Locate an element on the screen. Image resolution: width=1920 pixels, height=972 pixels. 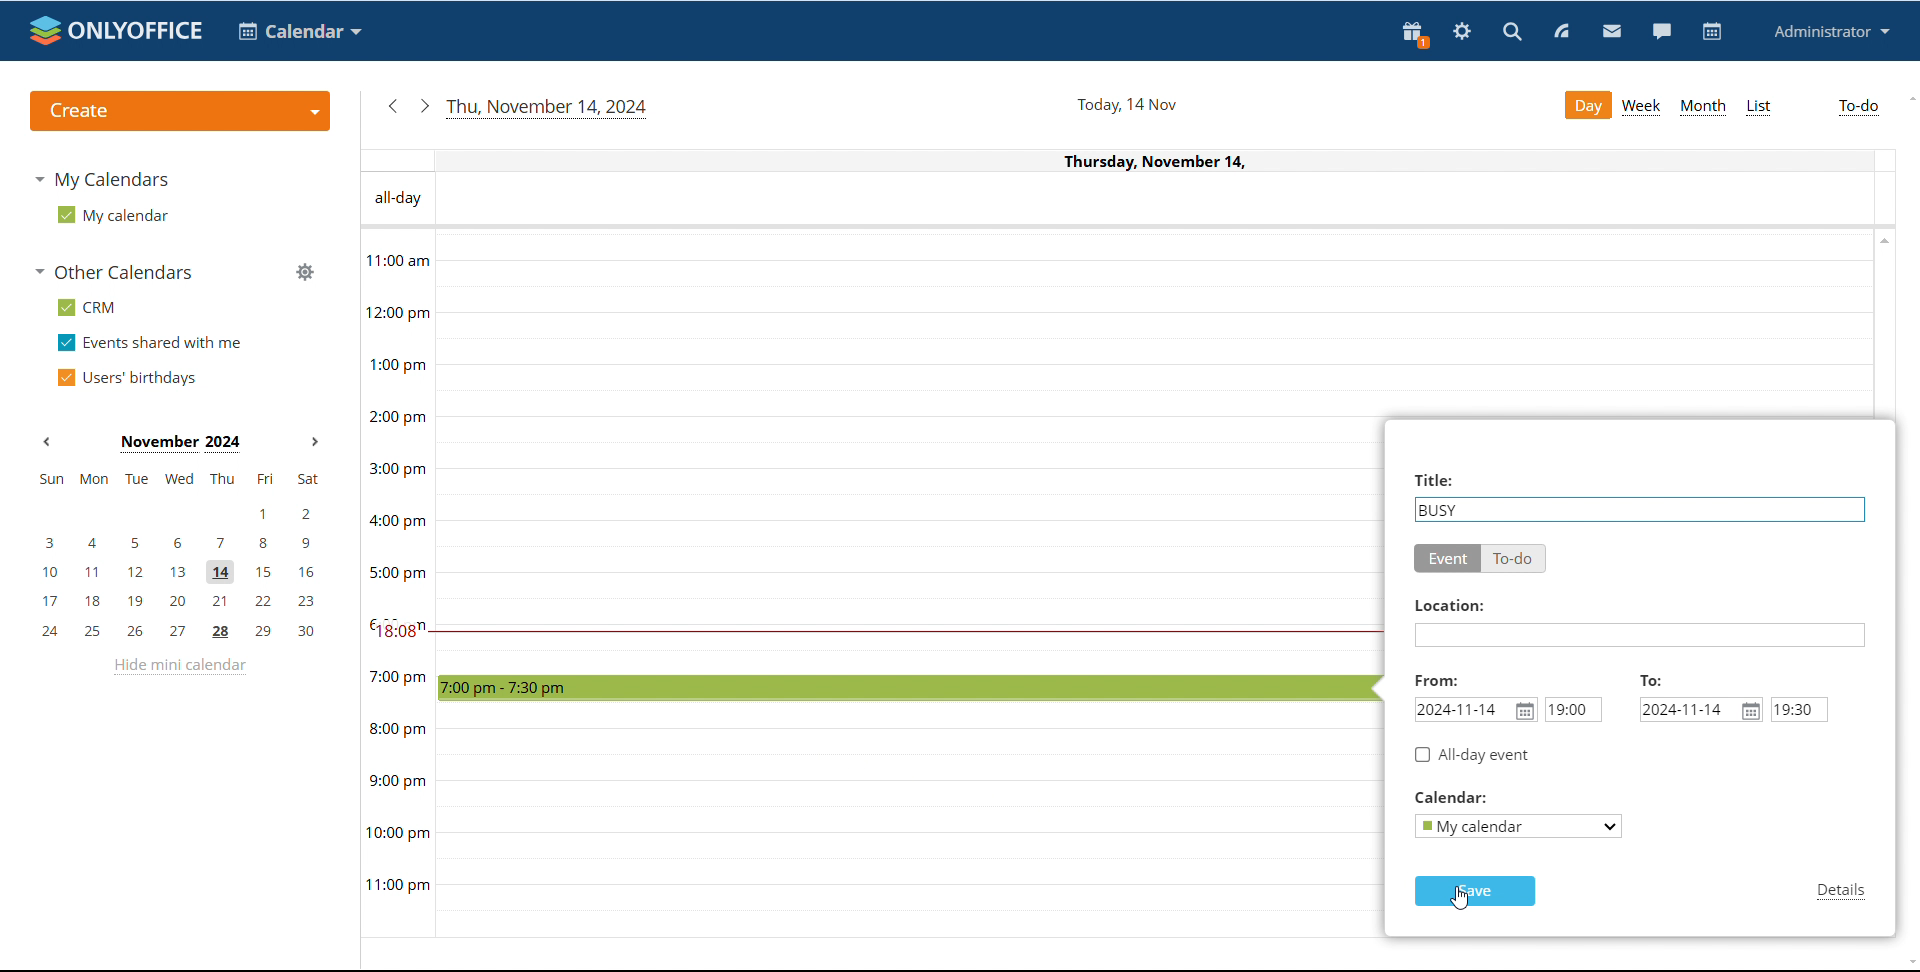
Current date is located at coordinates (1127, 161).